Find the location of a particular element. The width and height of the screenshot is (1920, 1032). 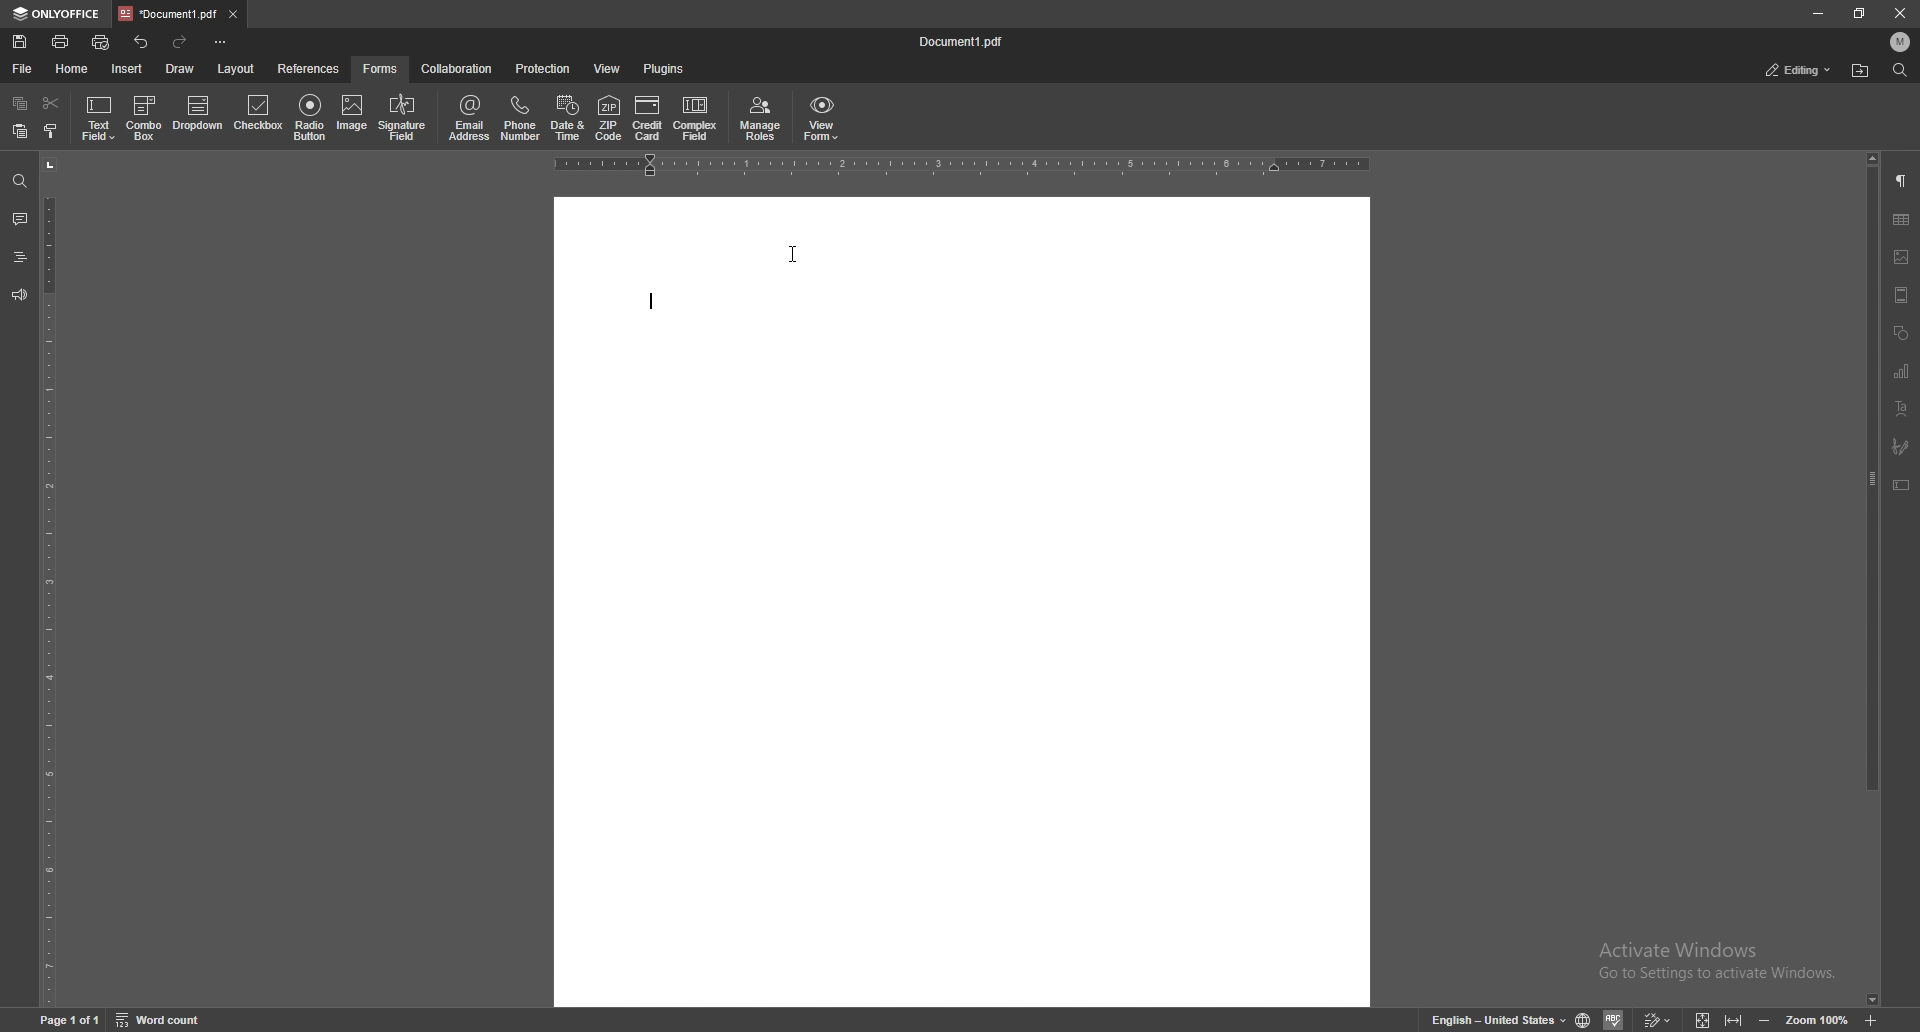

find location is located at coordinates (1861, 70).